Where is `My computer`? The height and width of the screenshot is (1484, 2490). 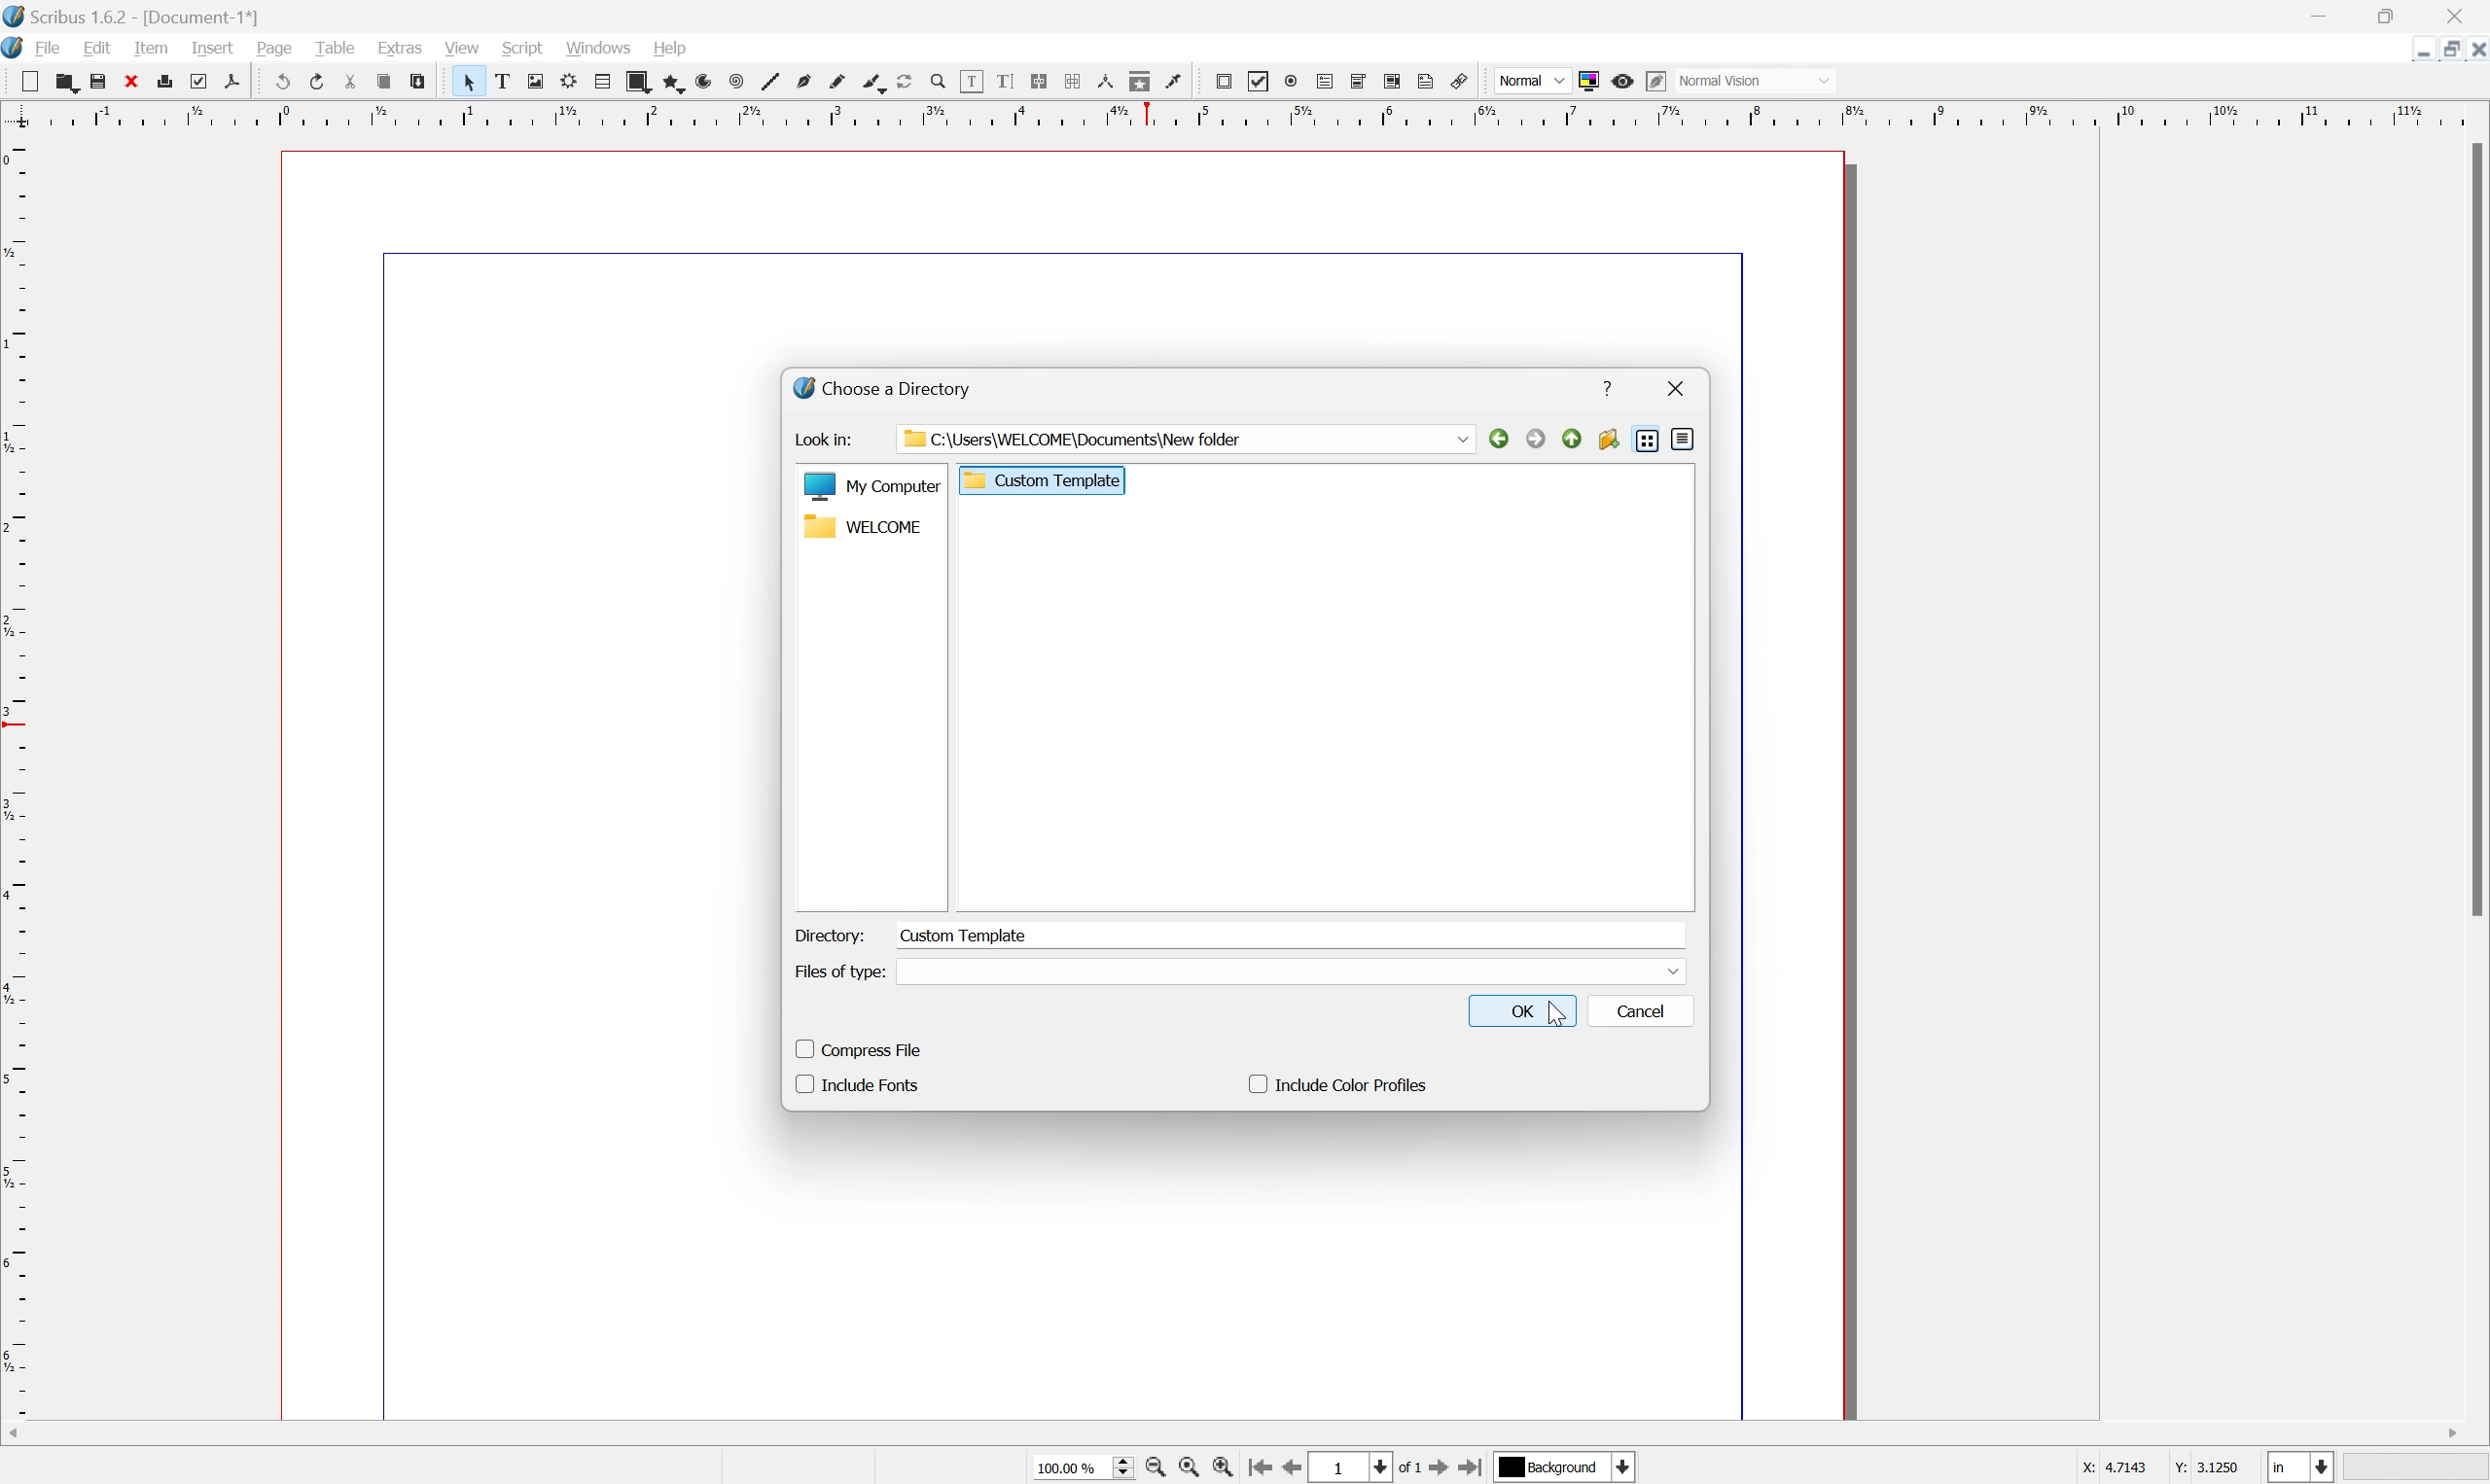 My computer is located at coordinates (870, 489).